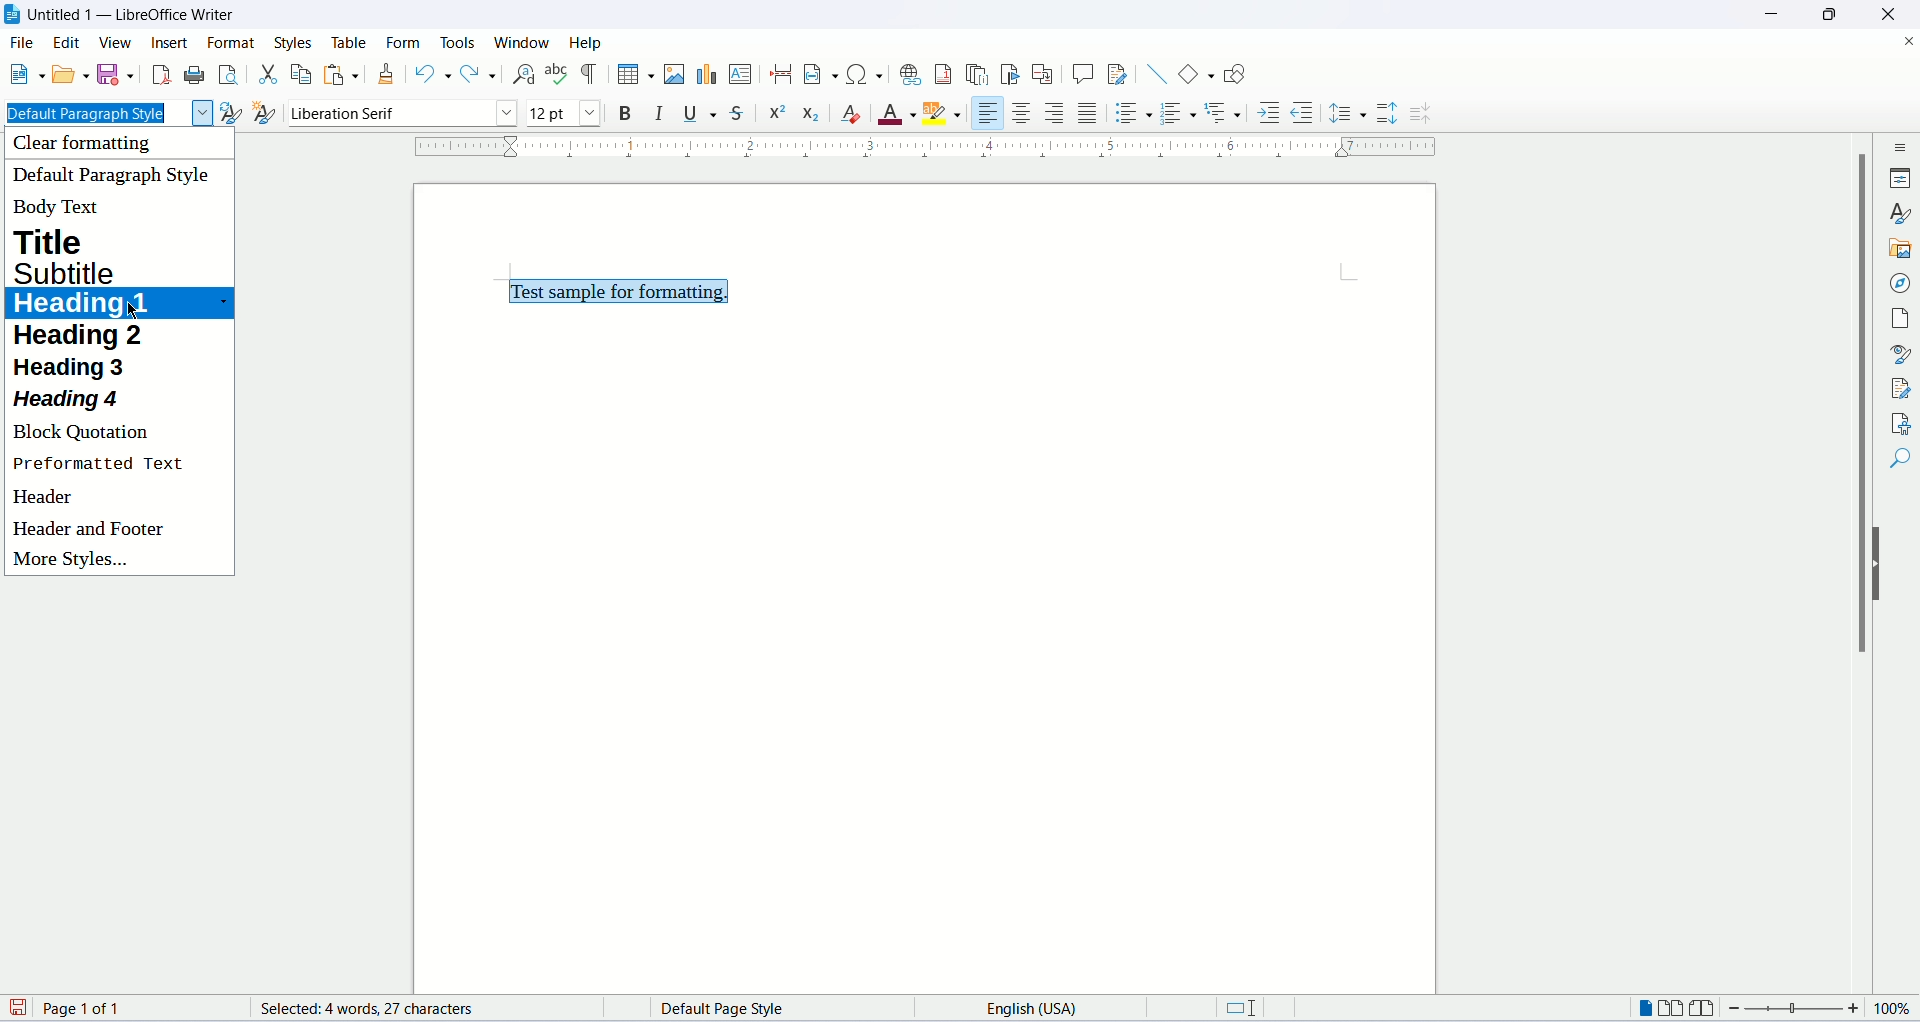 The image size is (1920, 1022). What do you see at coordinates (1705, 1008) in the screenshot?
I see `book view` at bounding box center [1705, 1008].